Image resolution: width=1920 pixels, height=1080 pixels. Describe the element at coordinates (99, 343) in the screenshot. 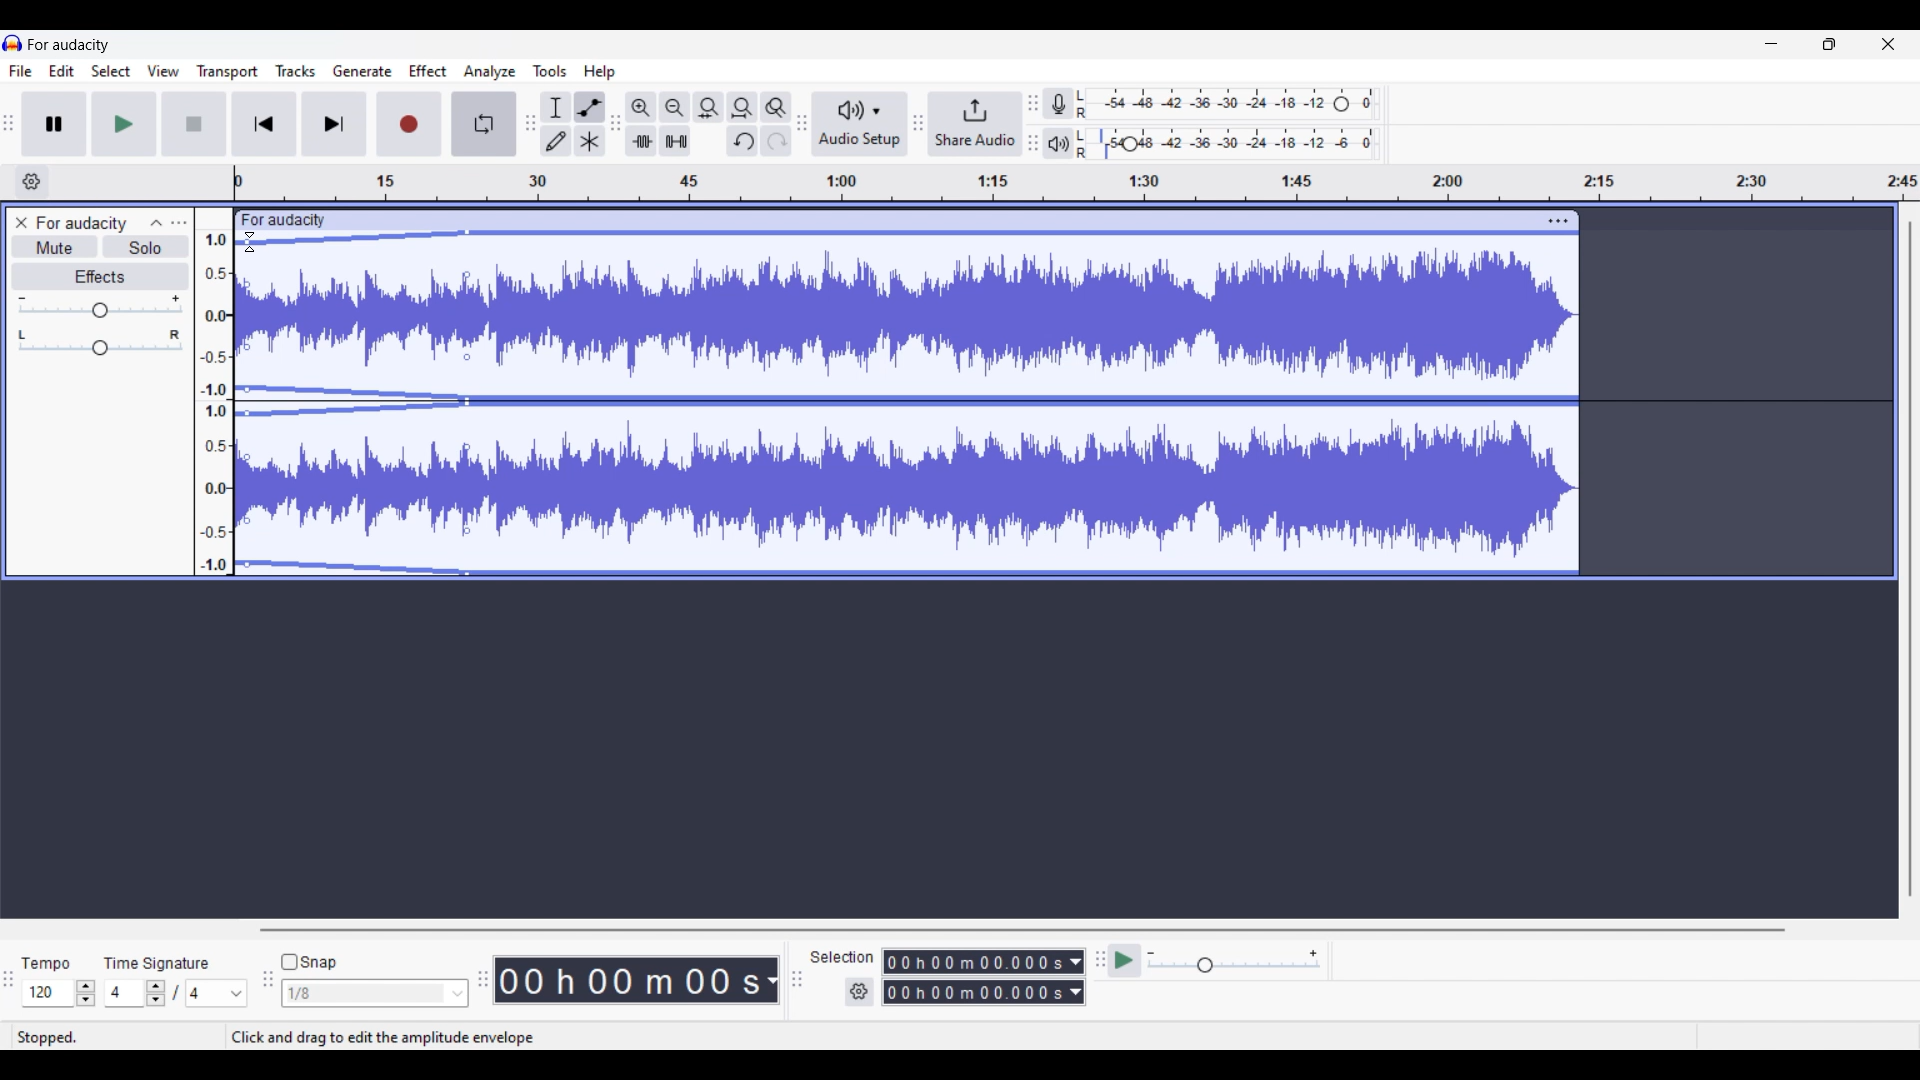

I see `Pan slider` at that location.